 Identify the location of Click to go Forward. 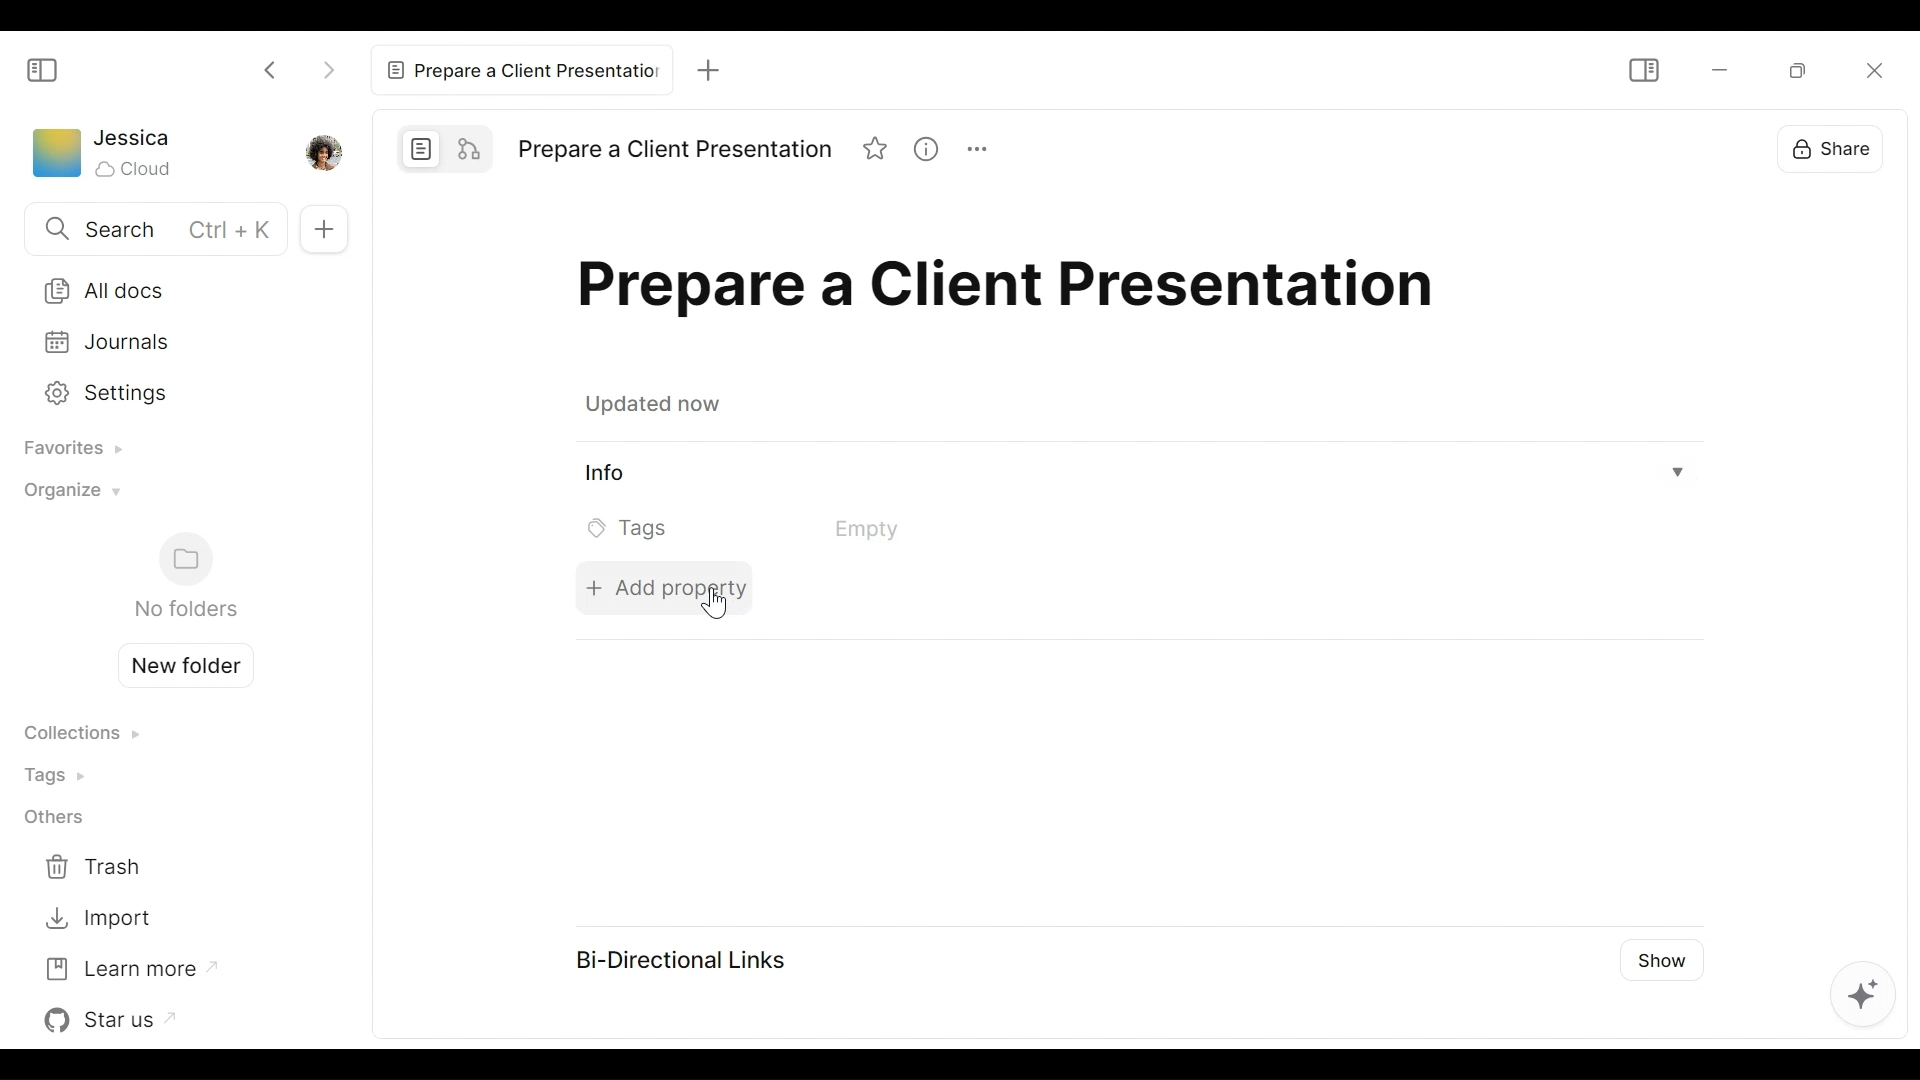
(328, 66).